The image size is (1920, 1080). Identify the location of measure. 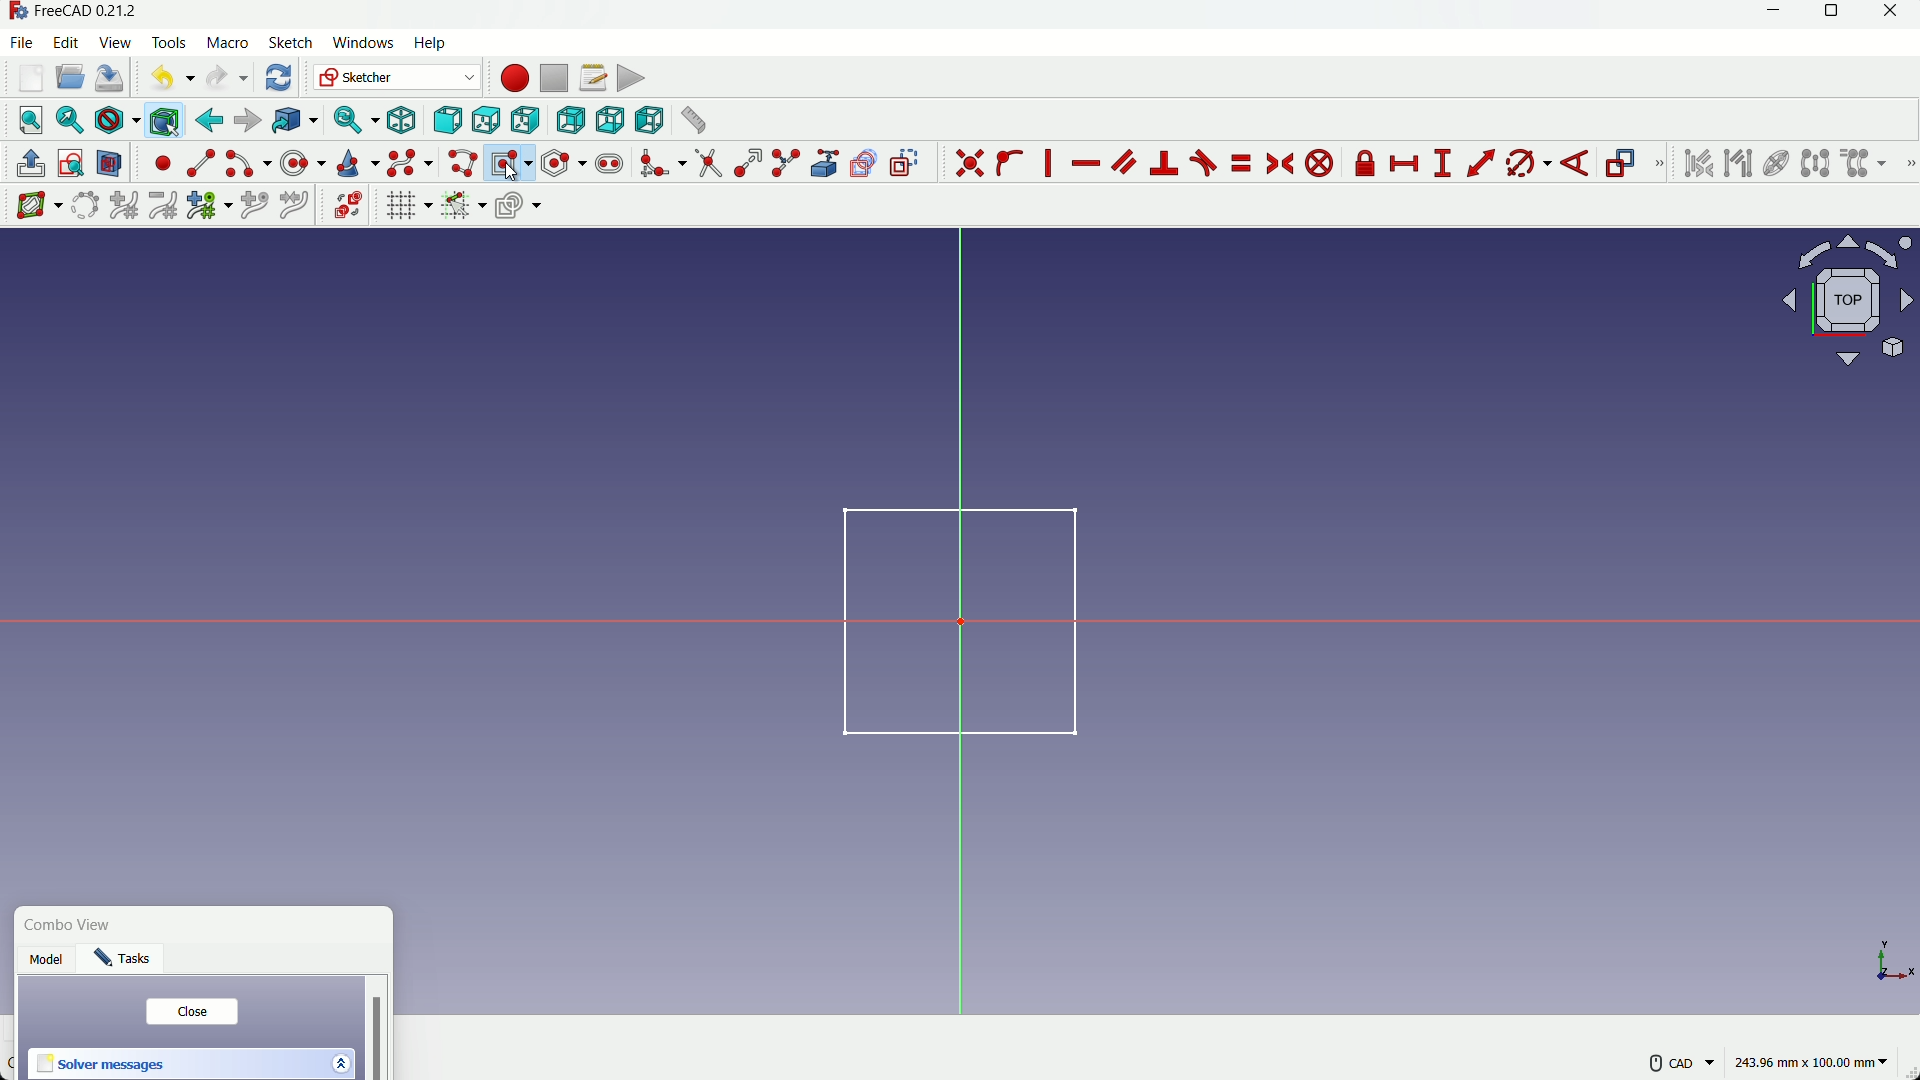
(692, 120).